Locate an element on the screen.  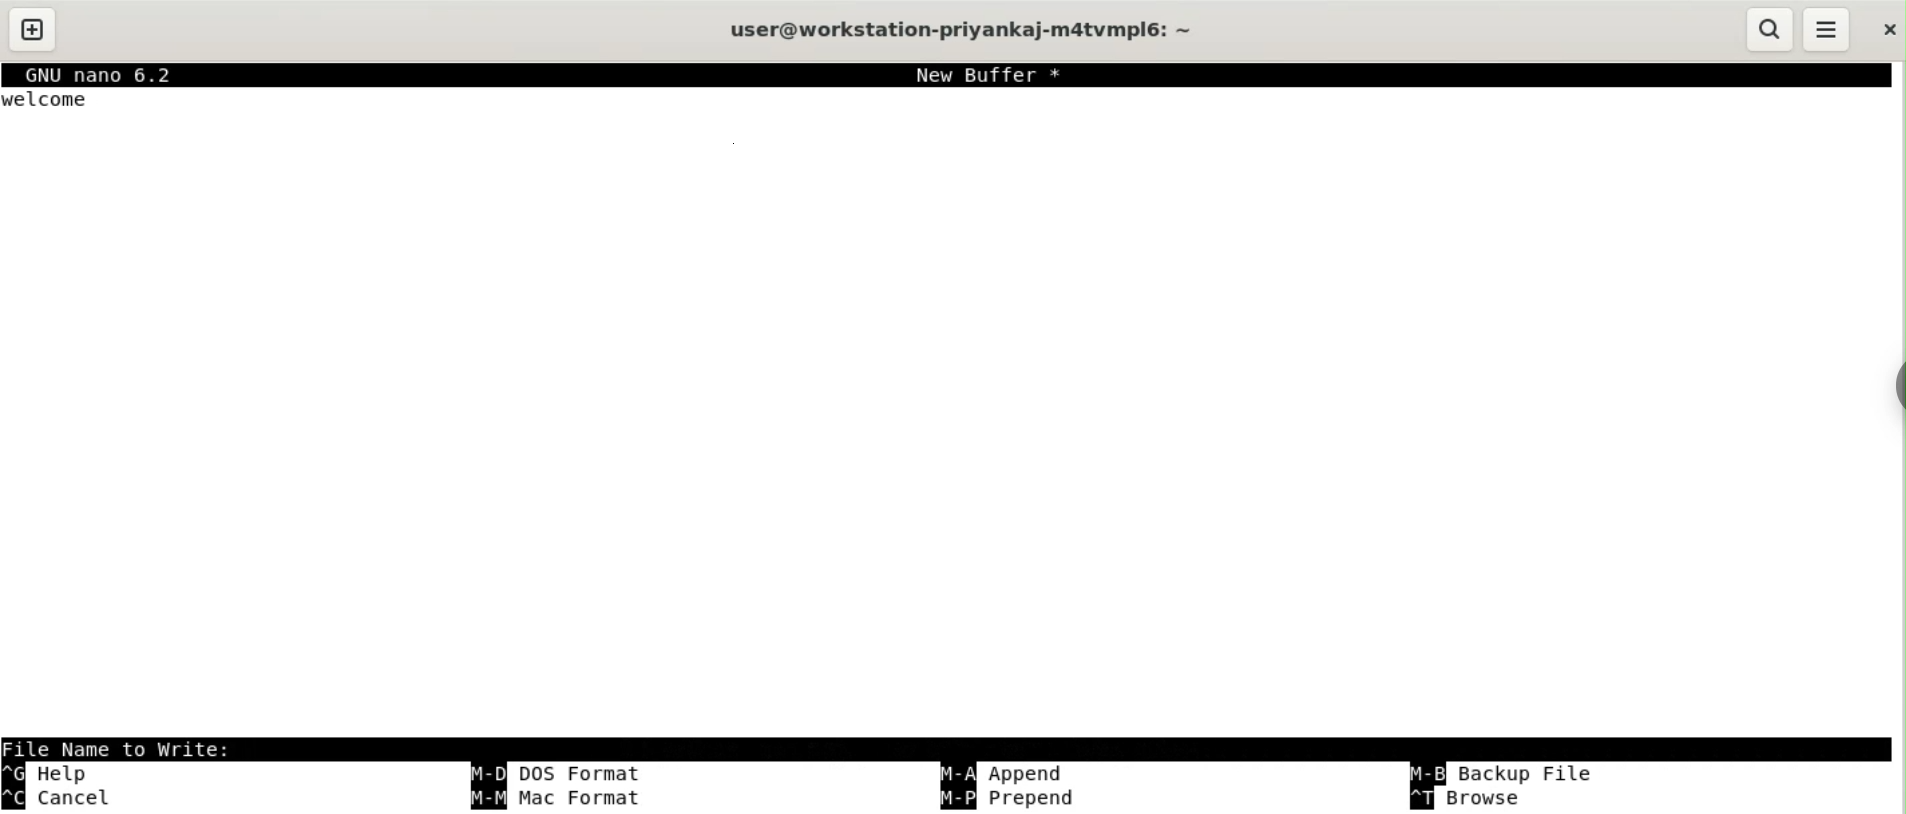
cancel is located at coordinates (54, 797).